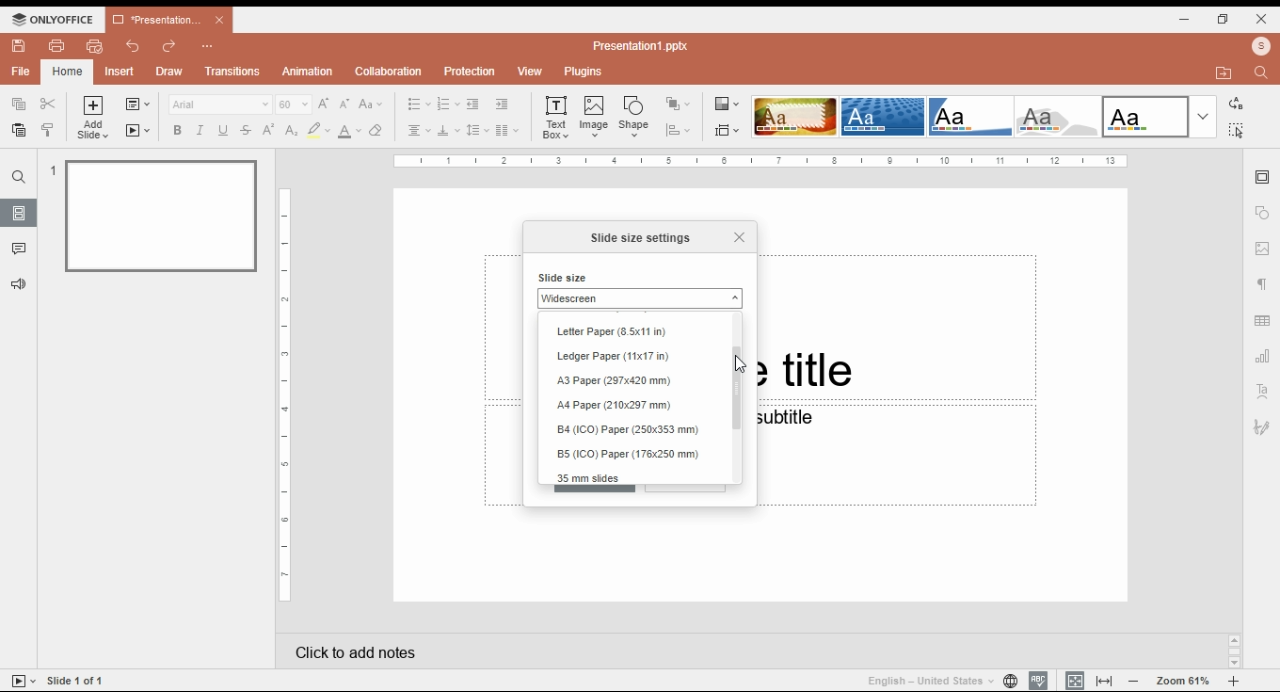  I want to click on Page Scale, so click(286, 396).